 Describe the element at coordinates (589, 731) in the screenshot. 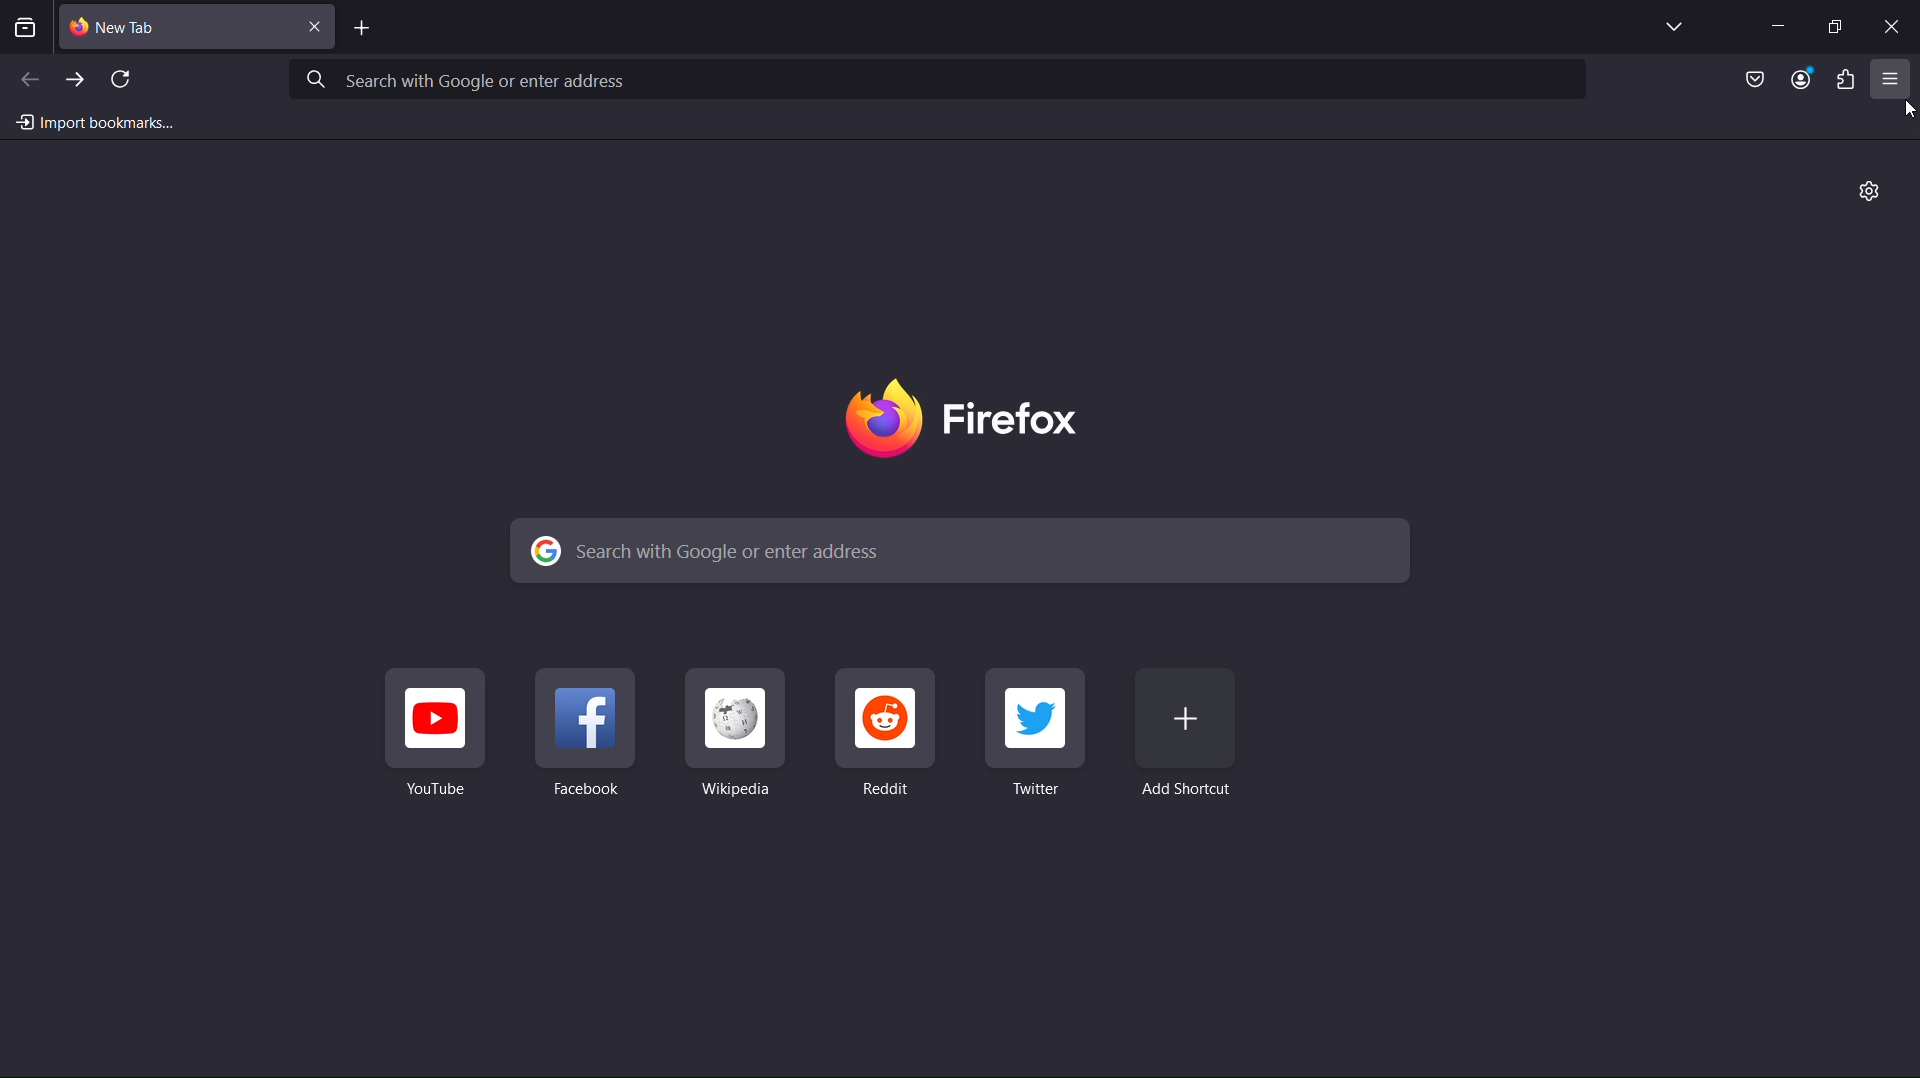

I see `Facebook Shortcut` at that location.